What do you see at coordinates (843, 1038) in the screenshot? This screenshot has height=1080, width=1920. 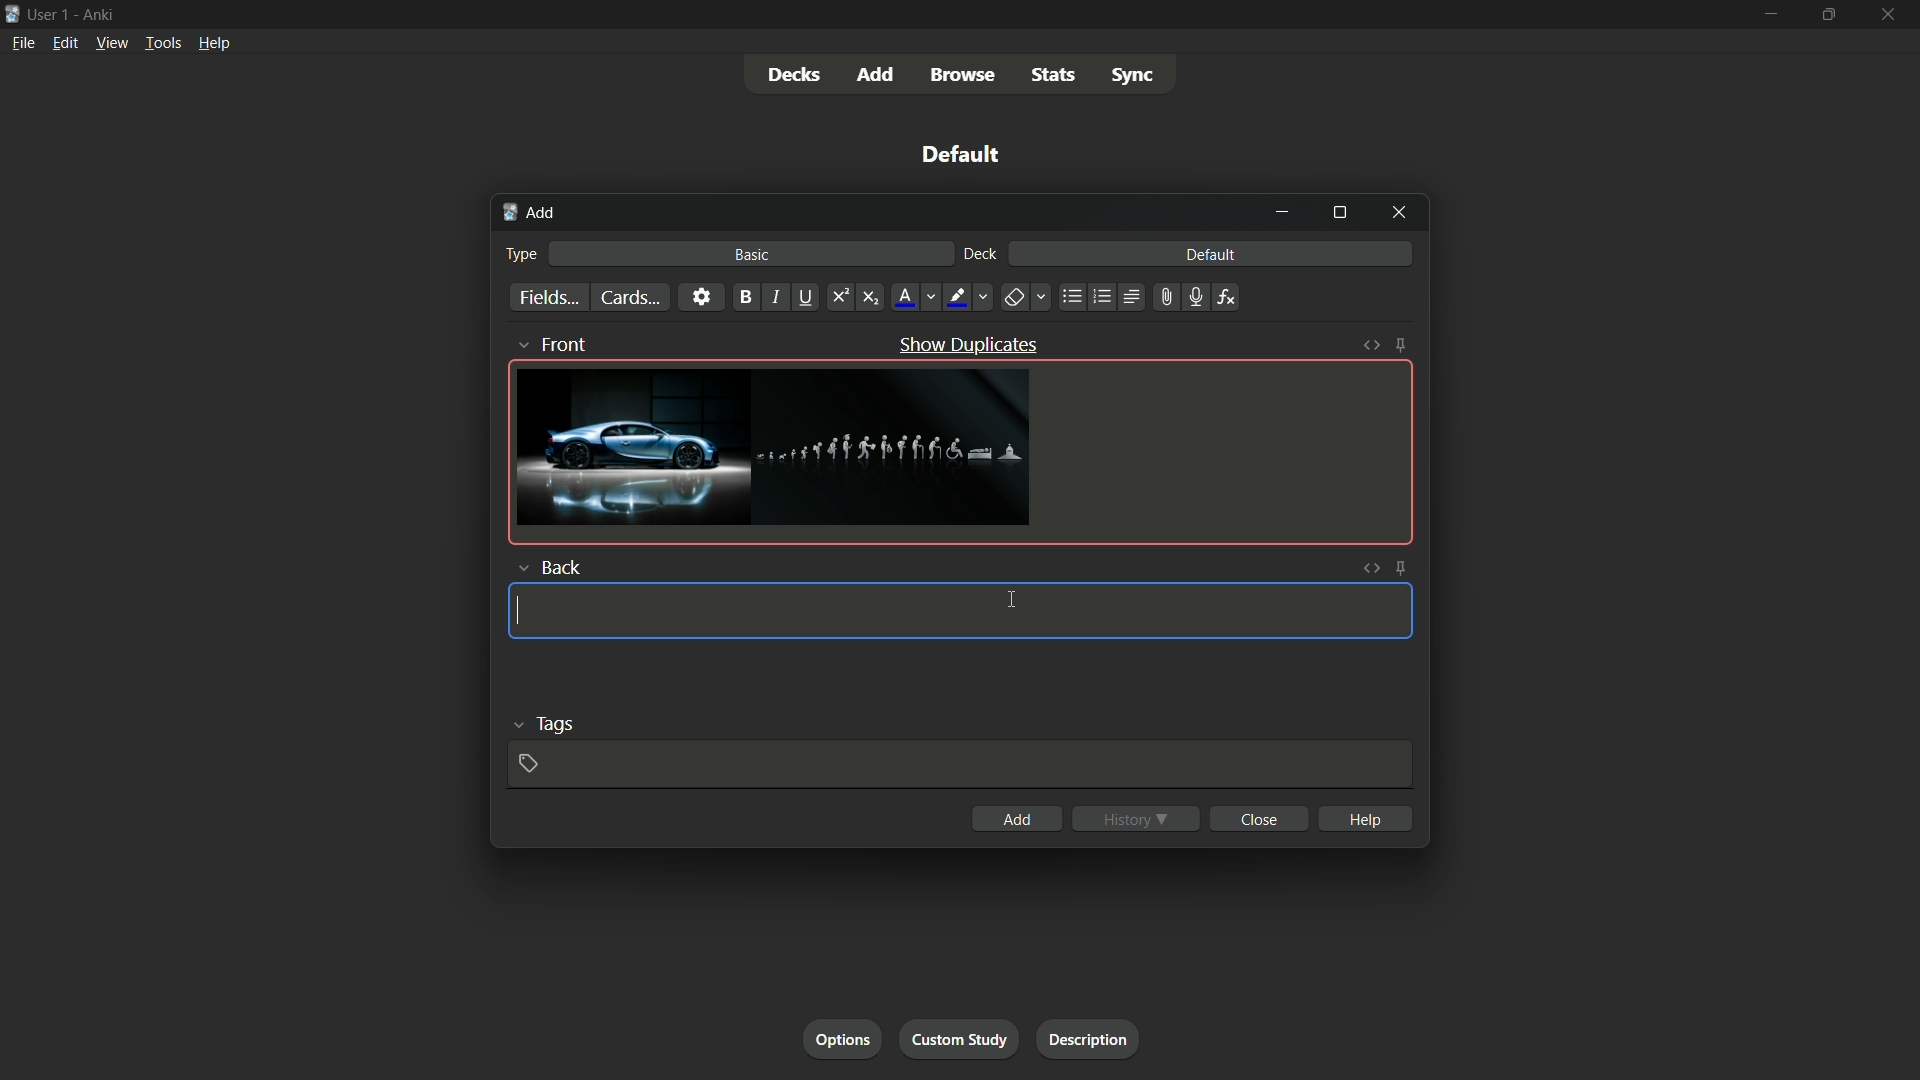 I see `options` at bounding box center [843, 1038].